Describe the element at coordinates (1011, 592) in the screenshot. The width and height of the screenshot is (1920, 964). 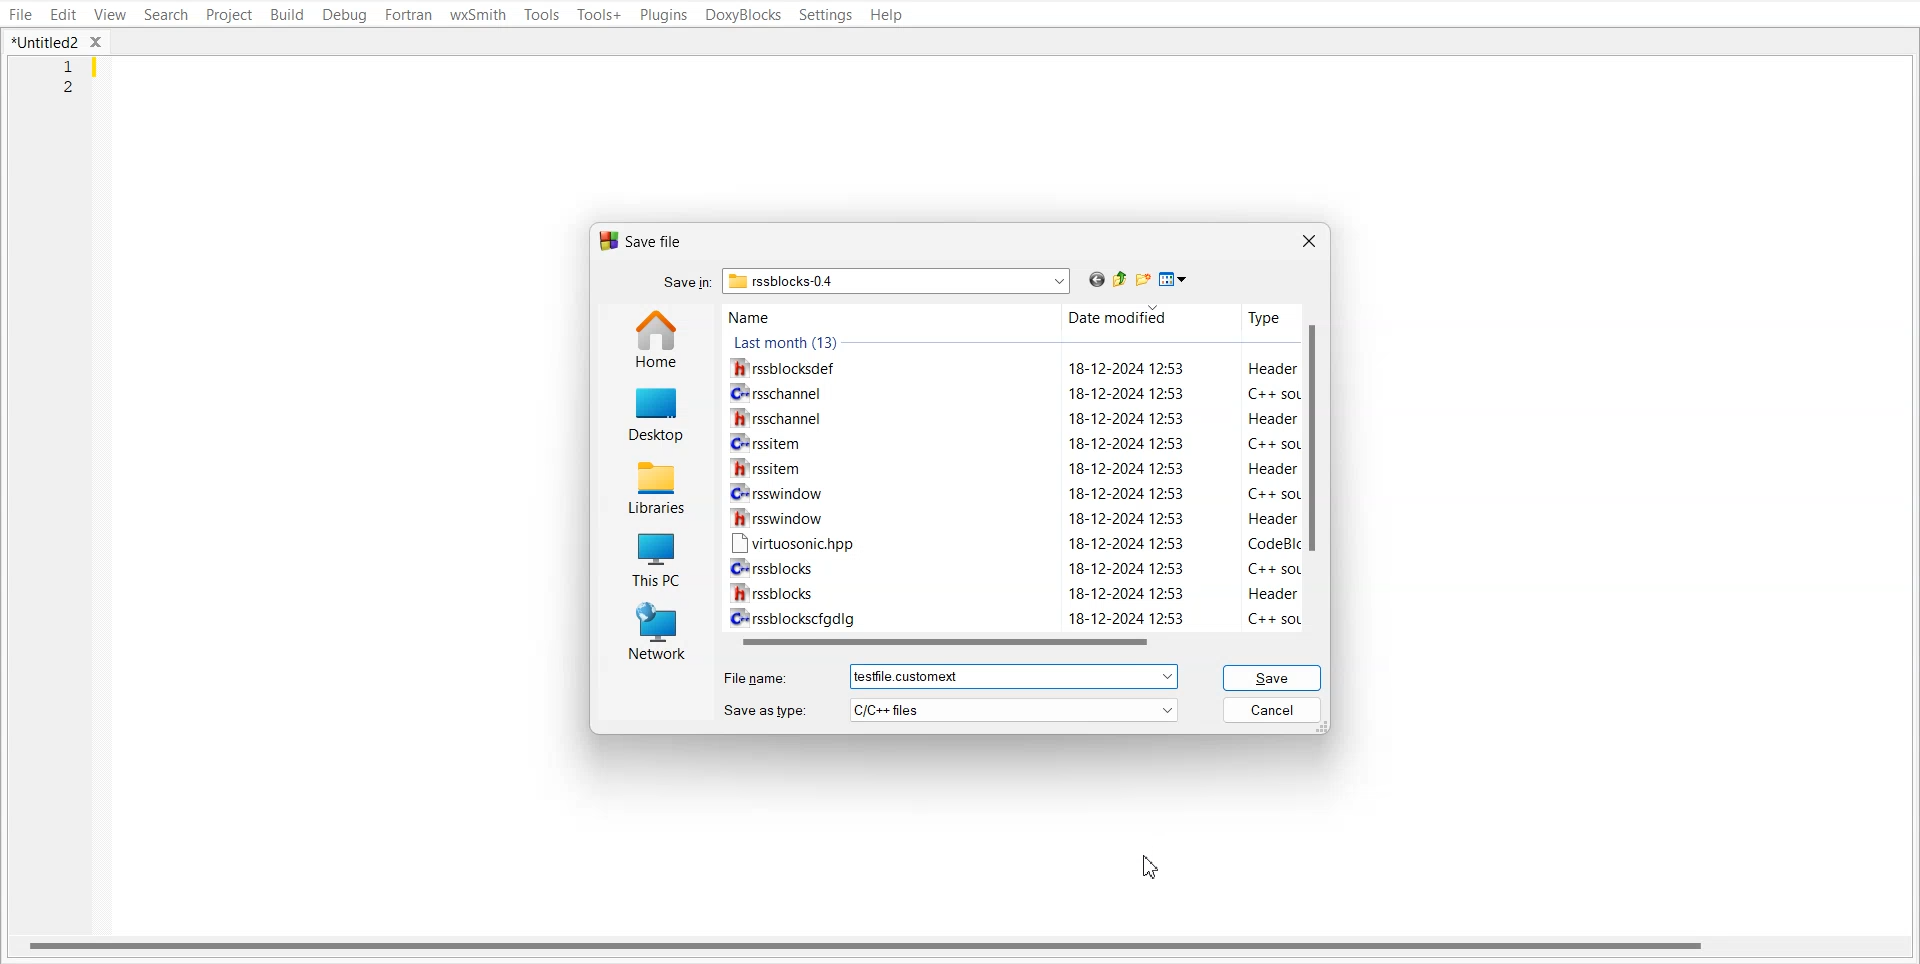
I see `WW rssblocks 18-12-2024 12:53 Header` at that location.